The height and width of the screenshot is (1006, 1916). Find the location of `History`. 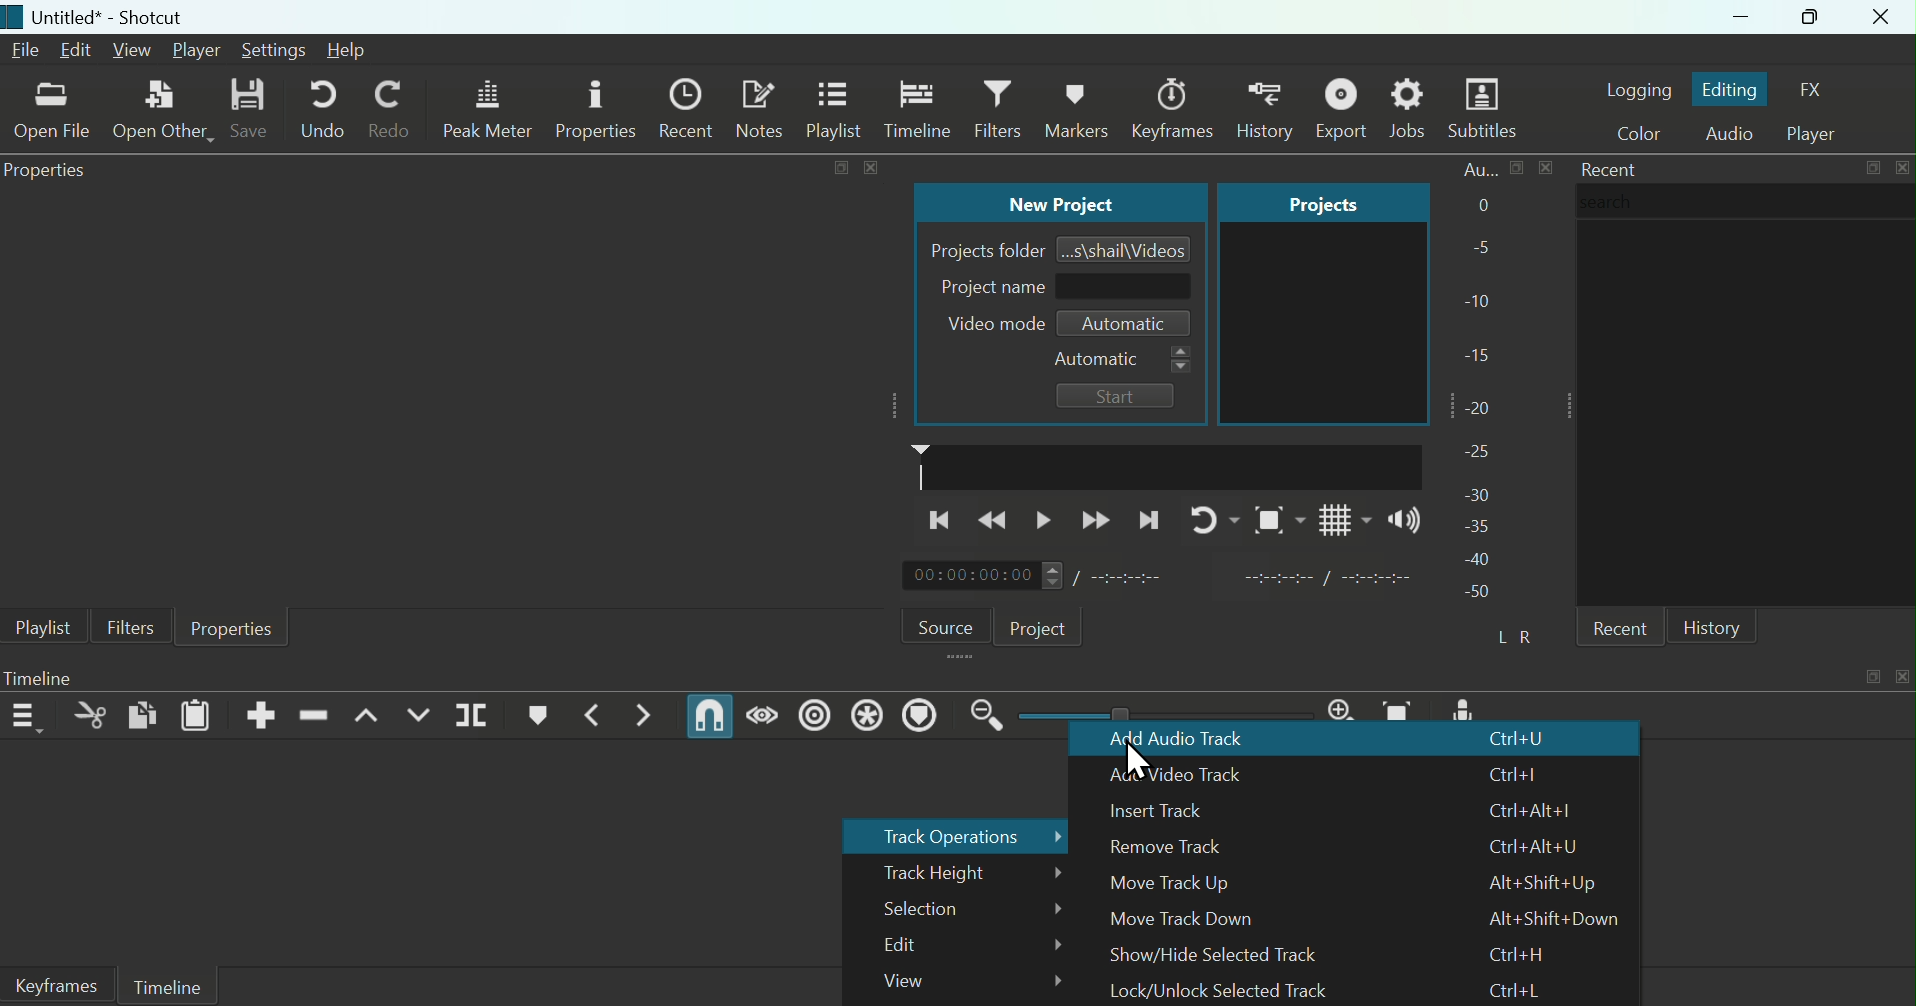

History is located at coordinates (1716, 625).